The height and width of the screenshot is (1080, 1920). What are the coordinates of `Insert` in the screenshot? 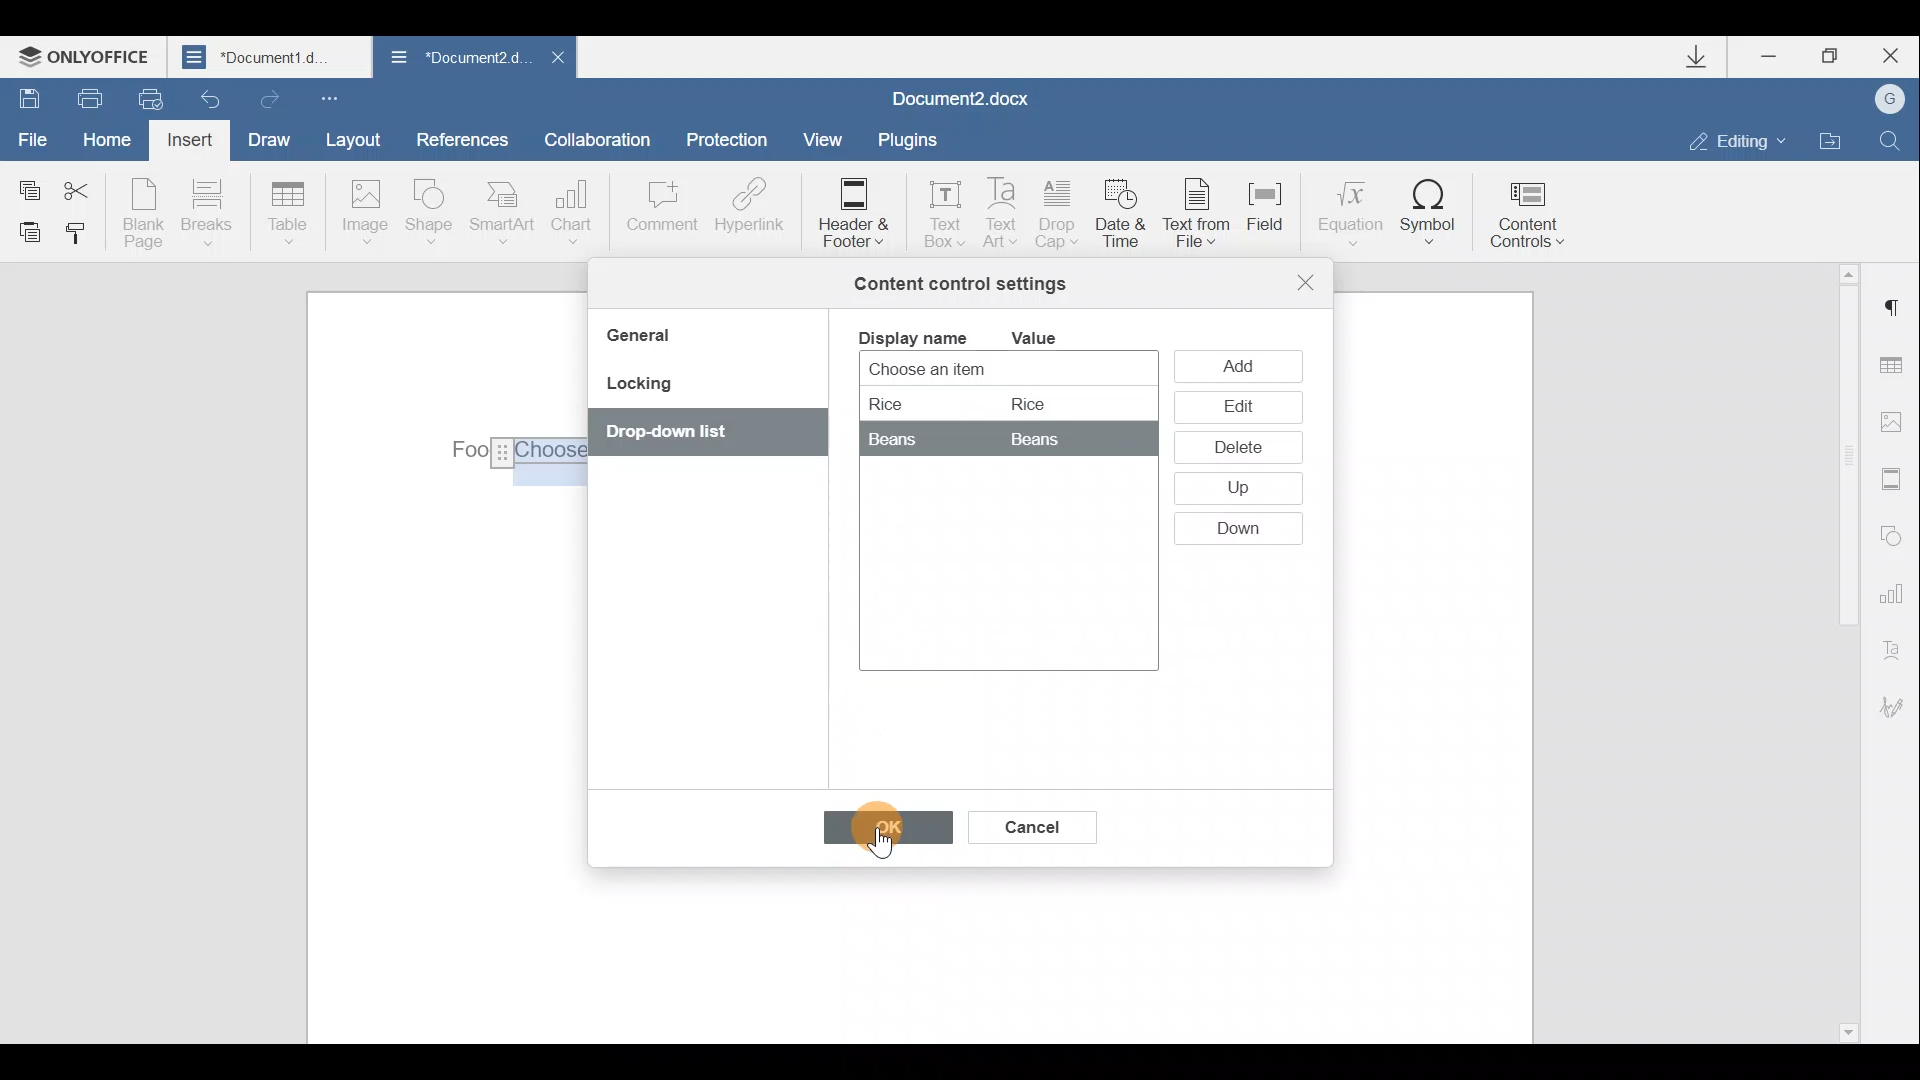 It's located at (192, 144).